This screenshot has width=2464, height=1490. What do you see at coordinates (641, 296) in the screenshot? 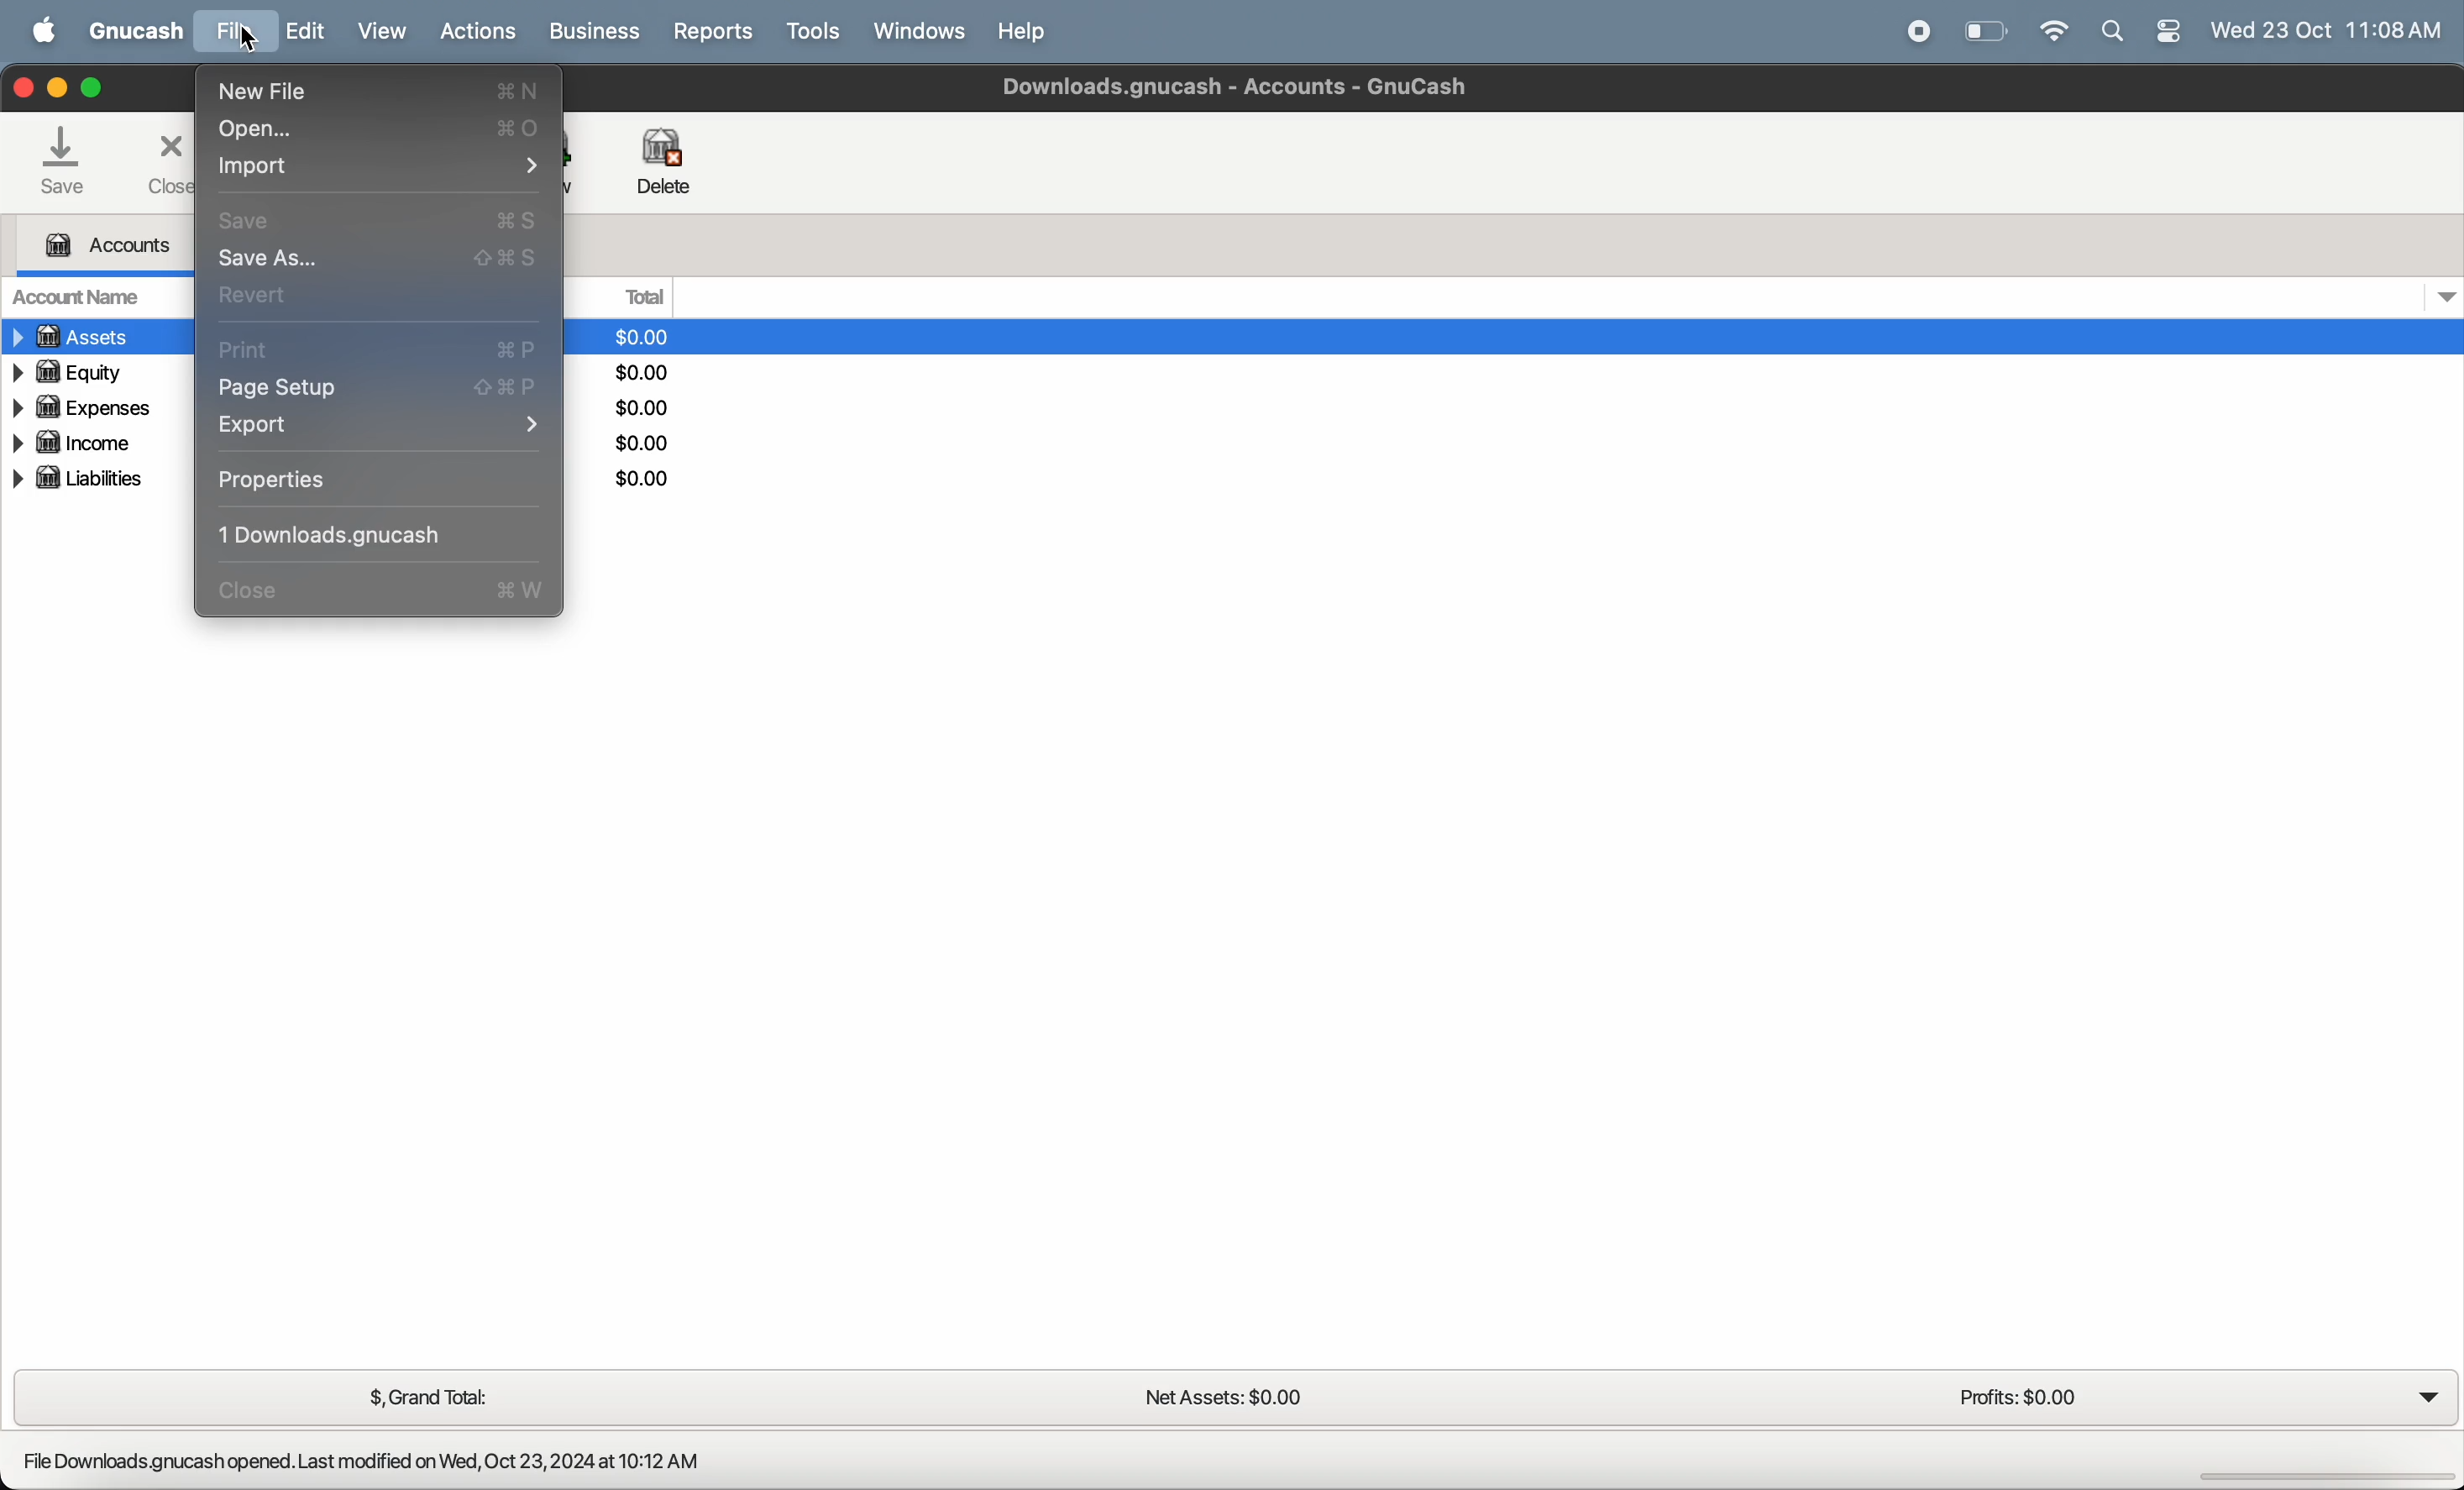
I see `total` at bounding box center [641, 296].